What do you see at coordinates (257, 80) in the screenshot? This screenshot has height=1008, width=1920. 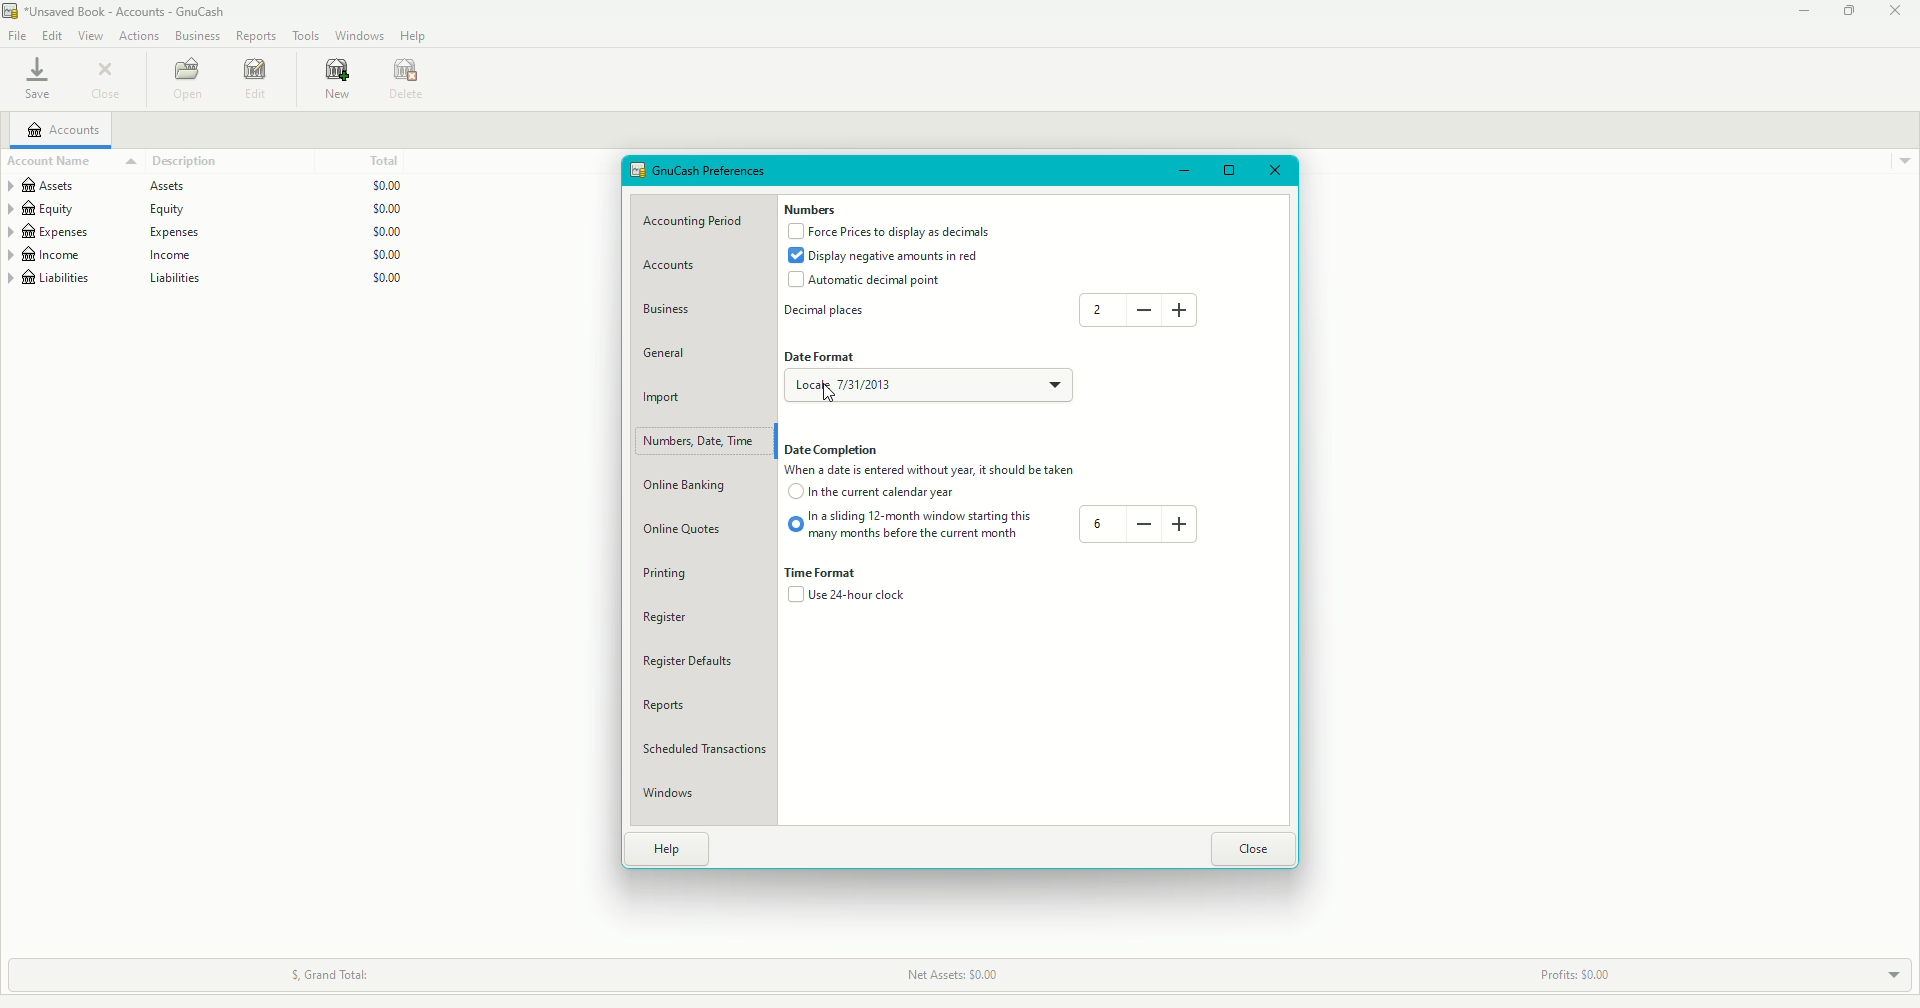 I see `Edit` at bounding box center [257, 80].